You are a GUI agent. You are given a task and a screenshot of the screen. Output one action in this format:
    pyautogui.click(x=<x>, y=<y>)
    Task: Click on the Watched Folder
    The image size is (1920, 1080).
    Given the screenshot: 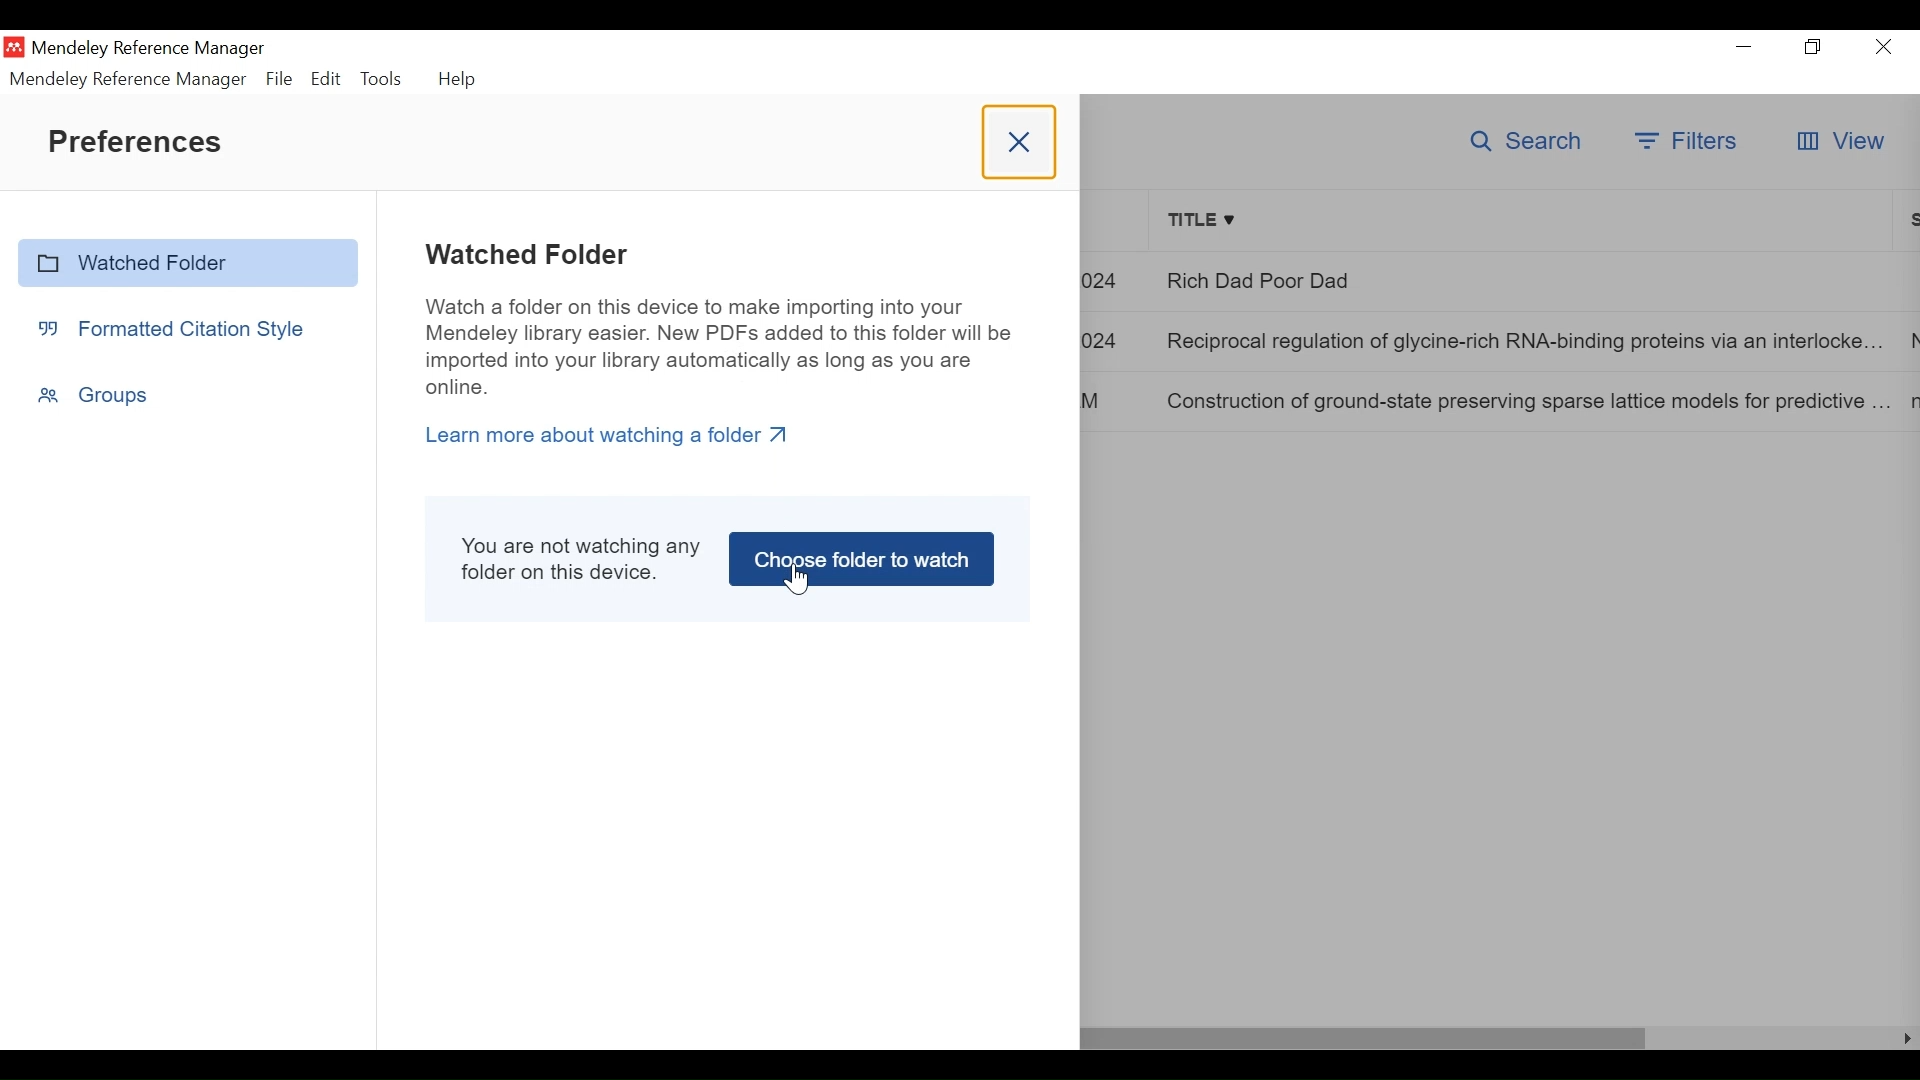 What is the action you would take?
    pyautogui.click(x=526, y=253)
    